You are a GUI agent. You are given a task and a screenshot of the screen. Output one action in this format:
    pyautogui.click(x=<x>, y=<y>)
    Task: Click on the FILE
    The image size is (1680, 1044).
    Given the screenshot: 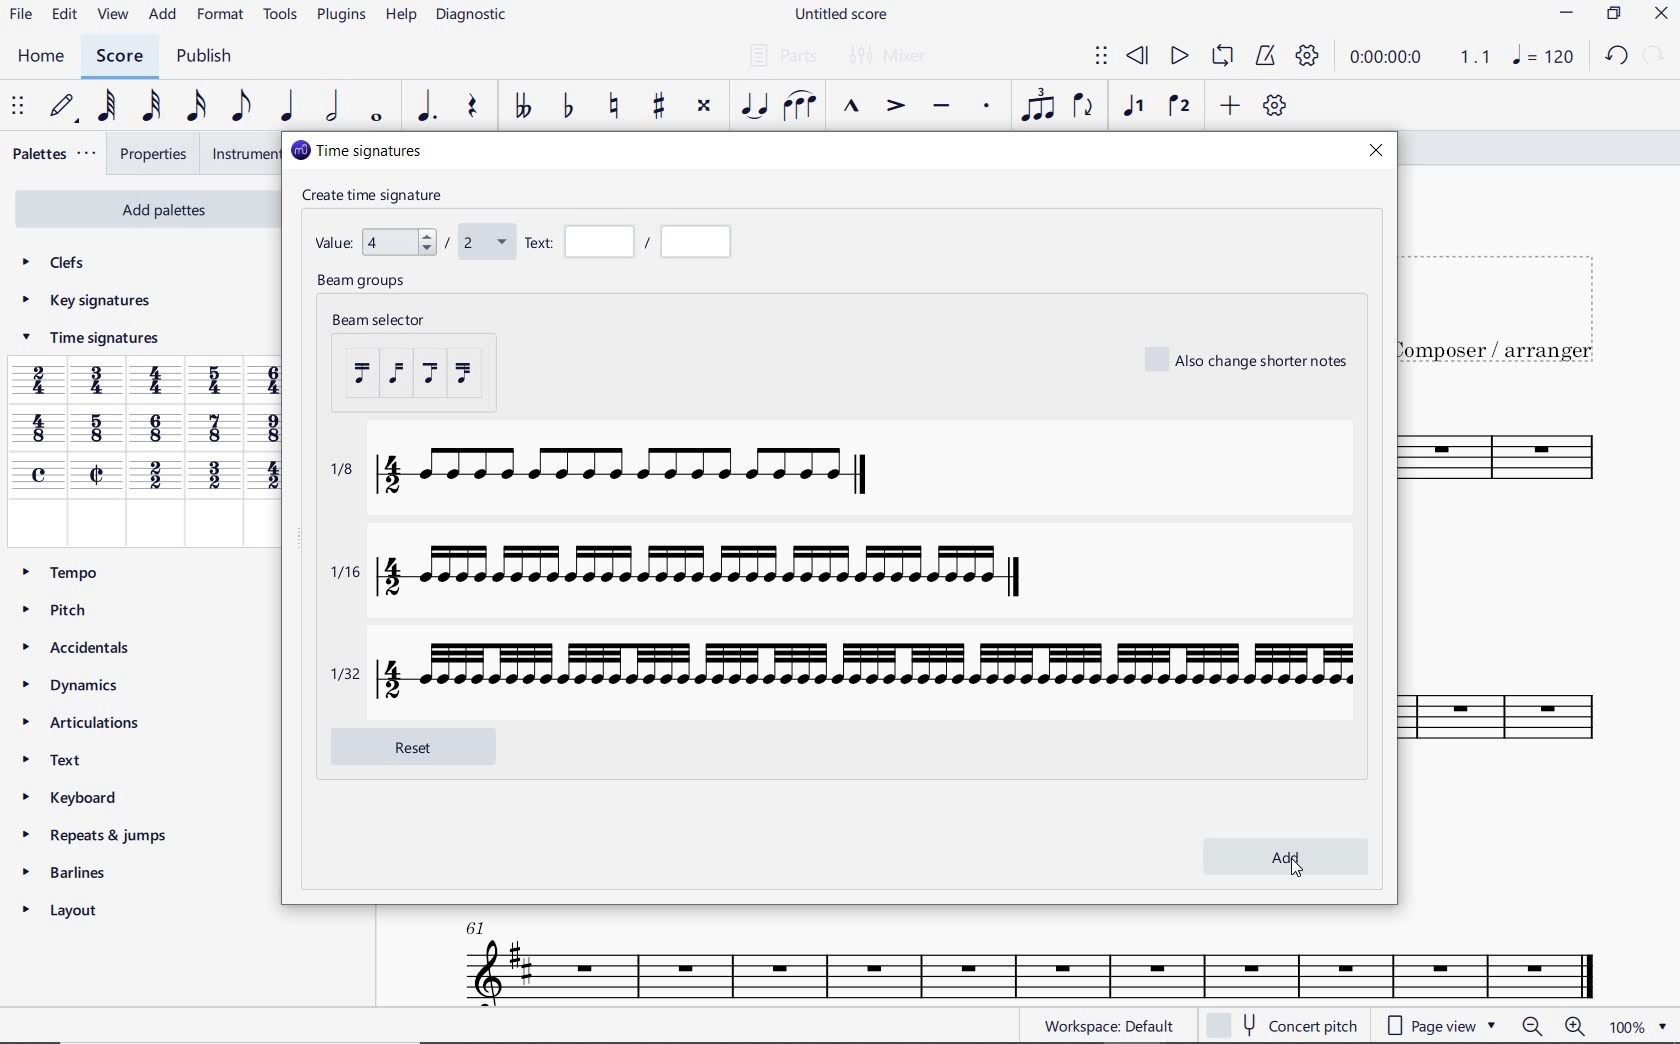 What is the action you would take?
    pyautogui.click(x=21, y=16)
    